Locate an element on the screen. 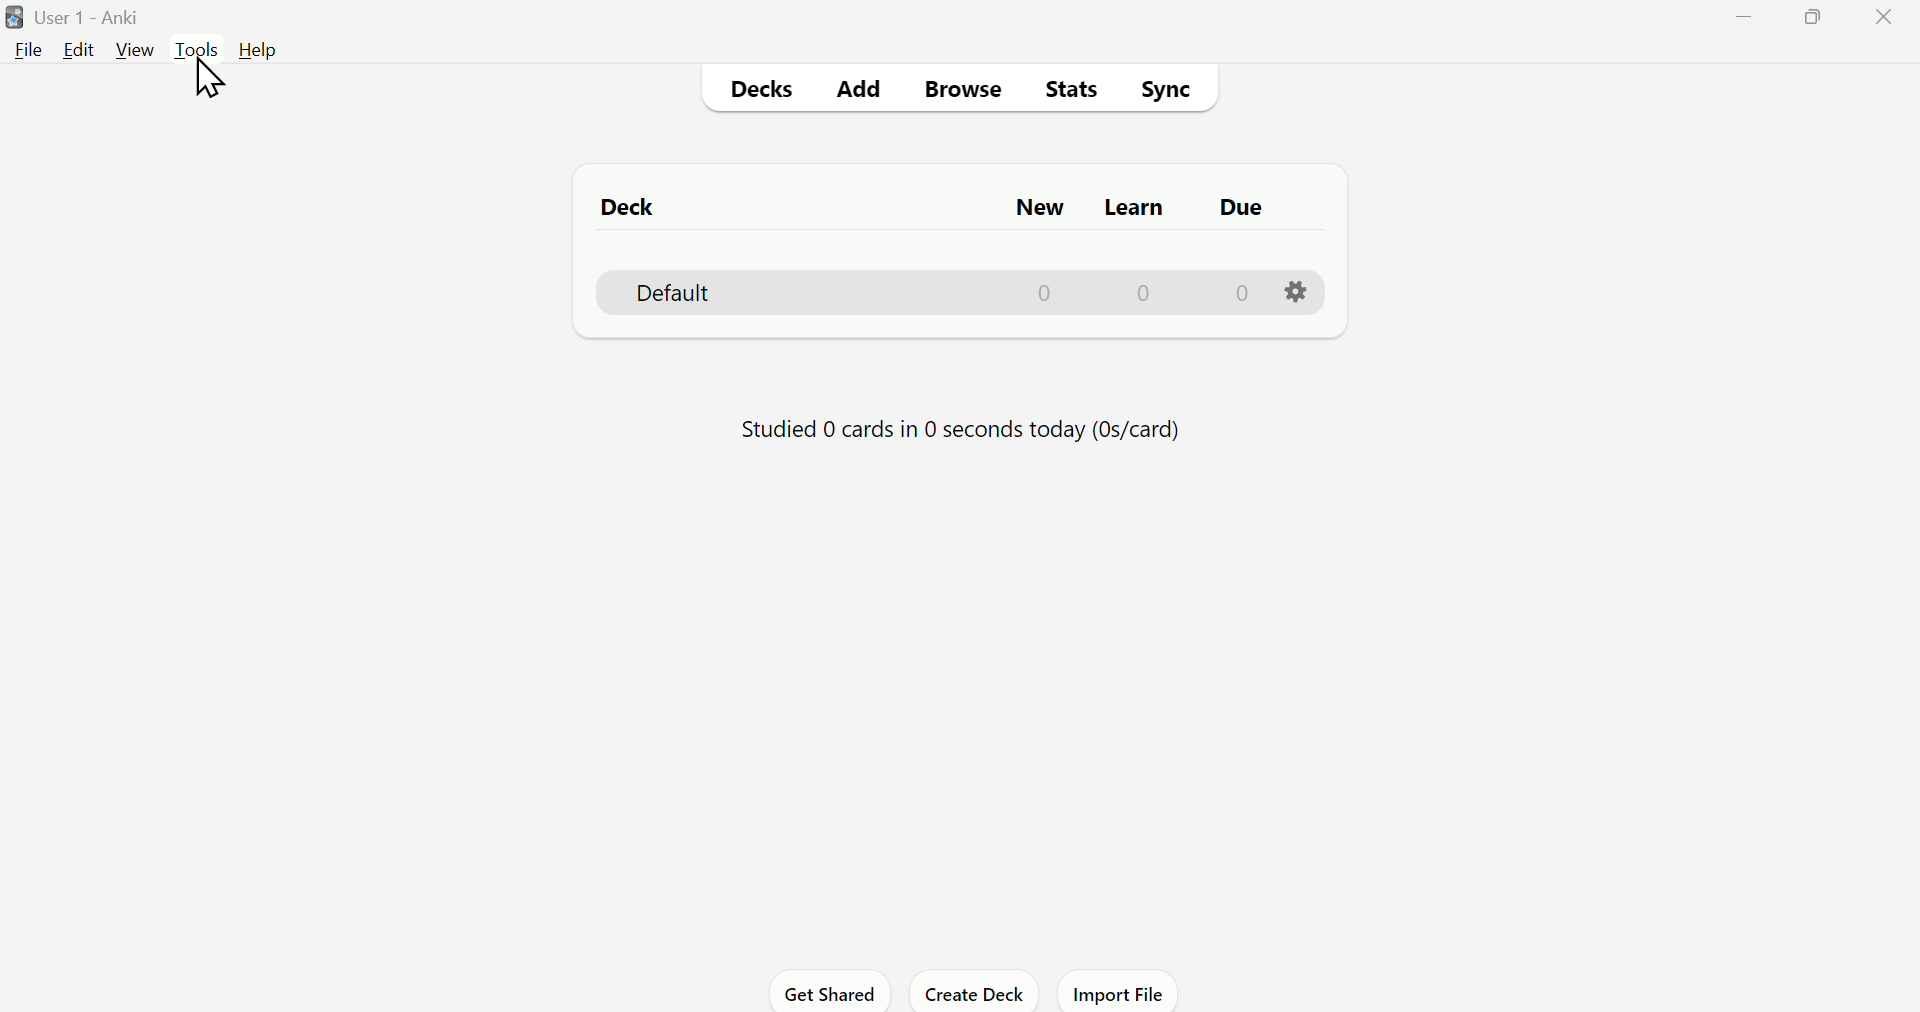 This screenshot has height=1012, width=1920. View is located at coordinates (131, 48).